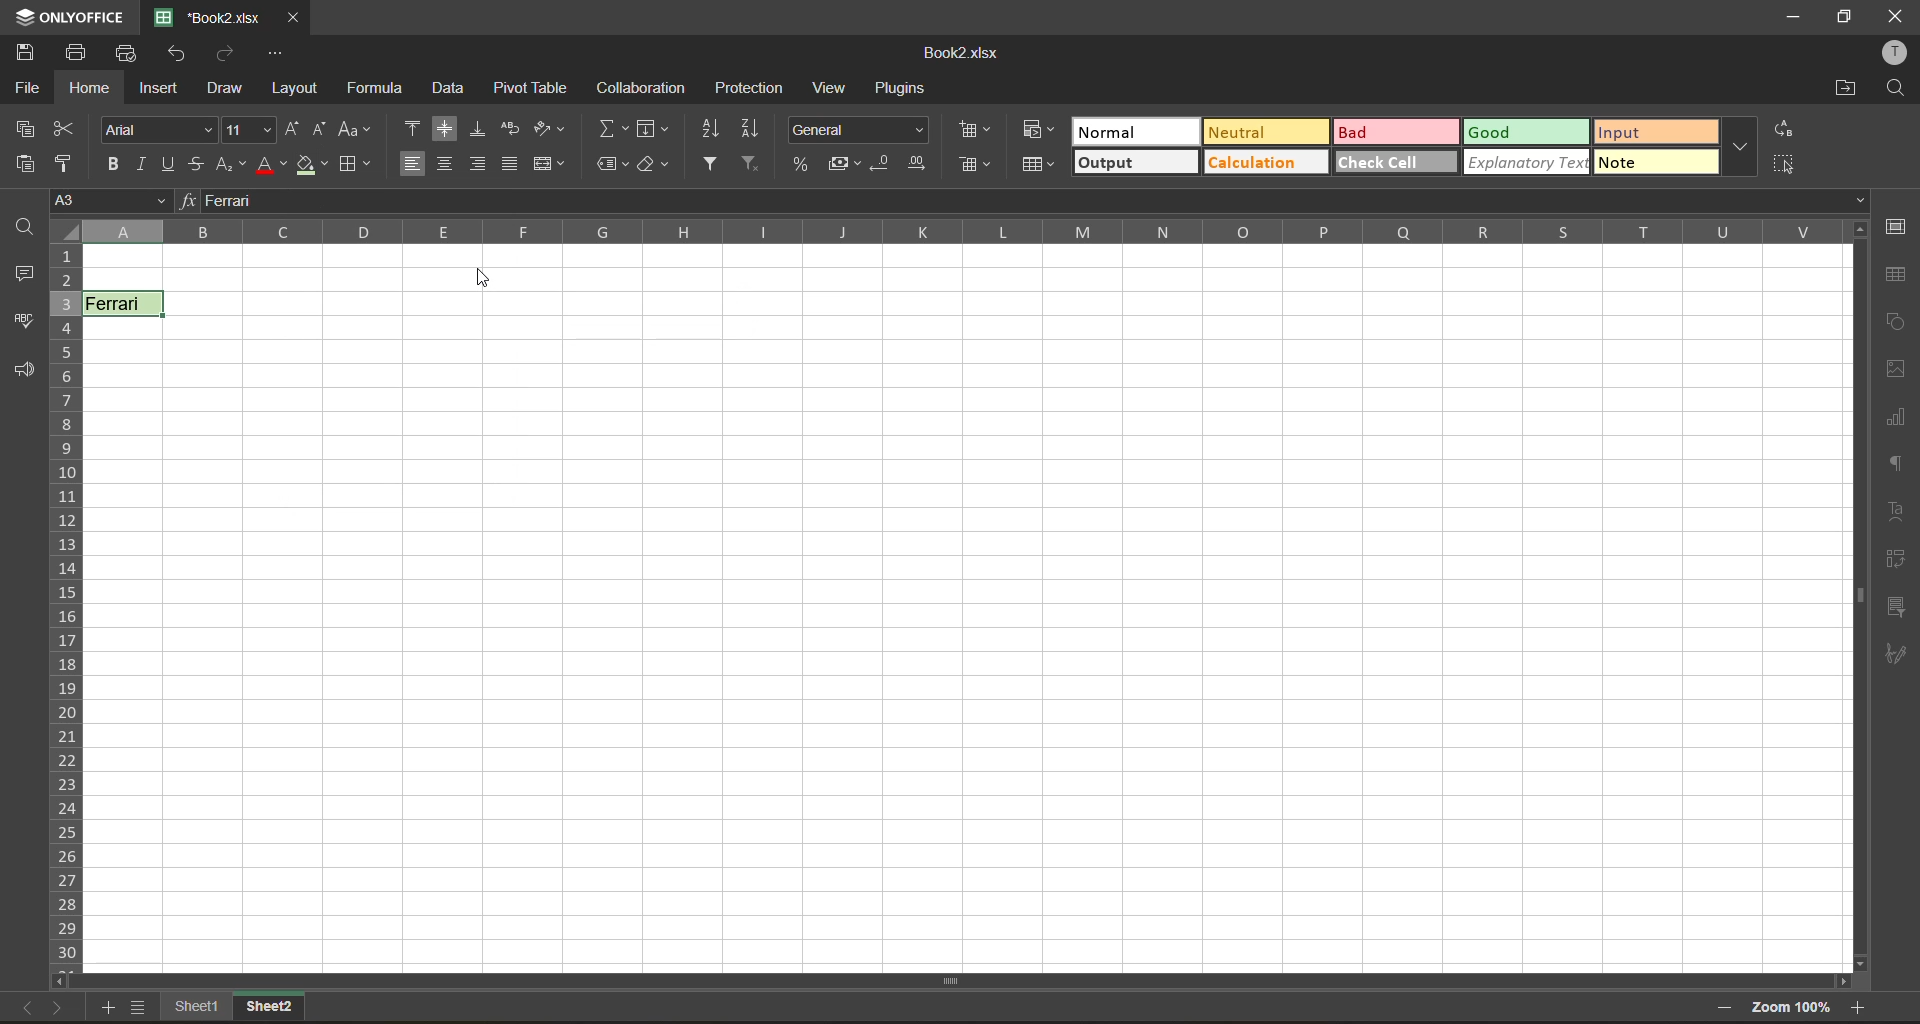 This screenshot has height=1024, width=1920. I want to click on fill color changed, so click(313, 166).